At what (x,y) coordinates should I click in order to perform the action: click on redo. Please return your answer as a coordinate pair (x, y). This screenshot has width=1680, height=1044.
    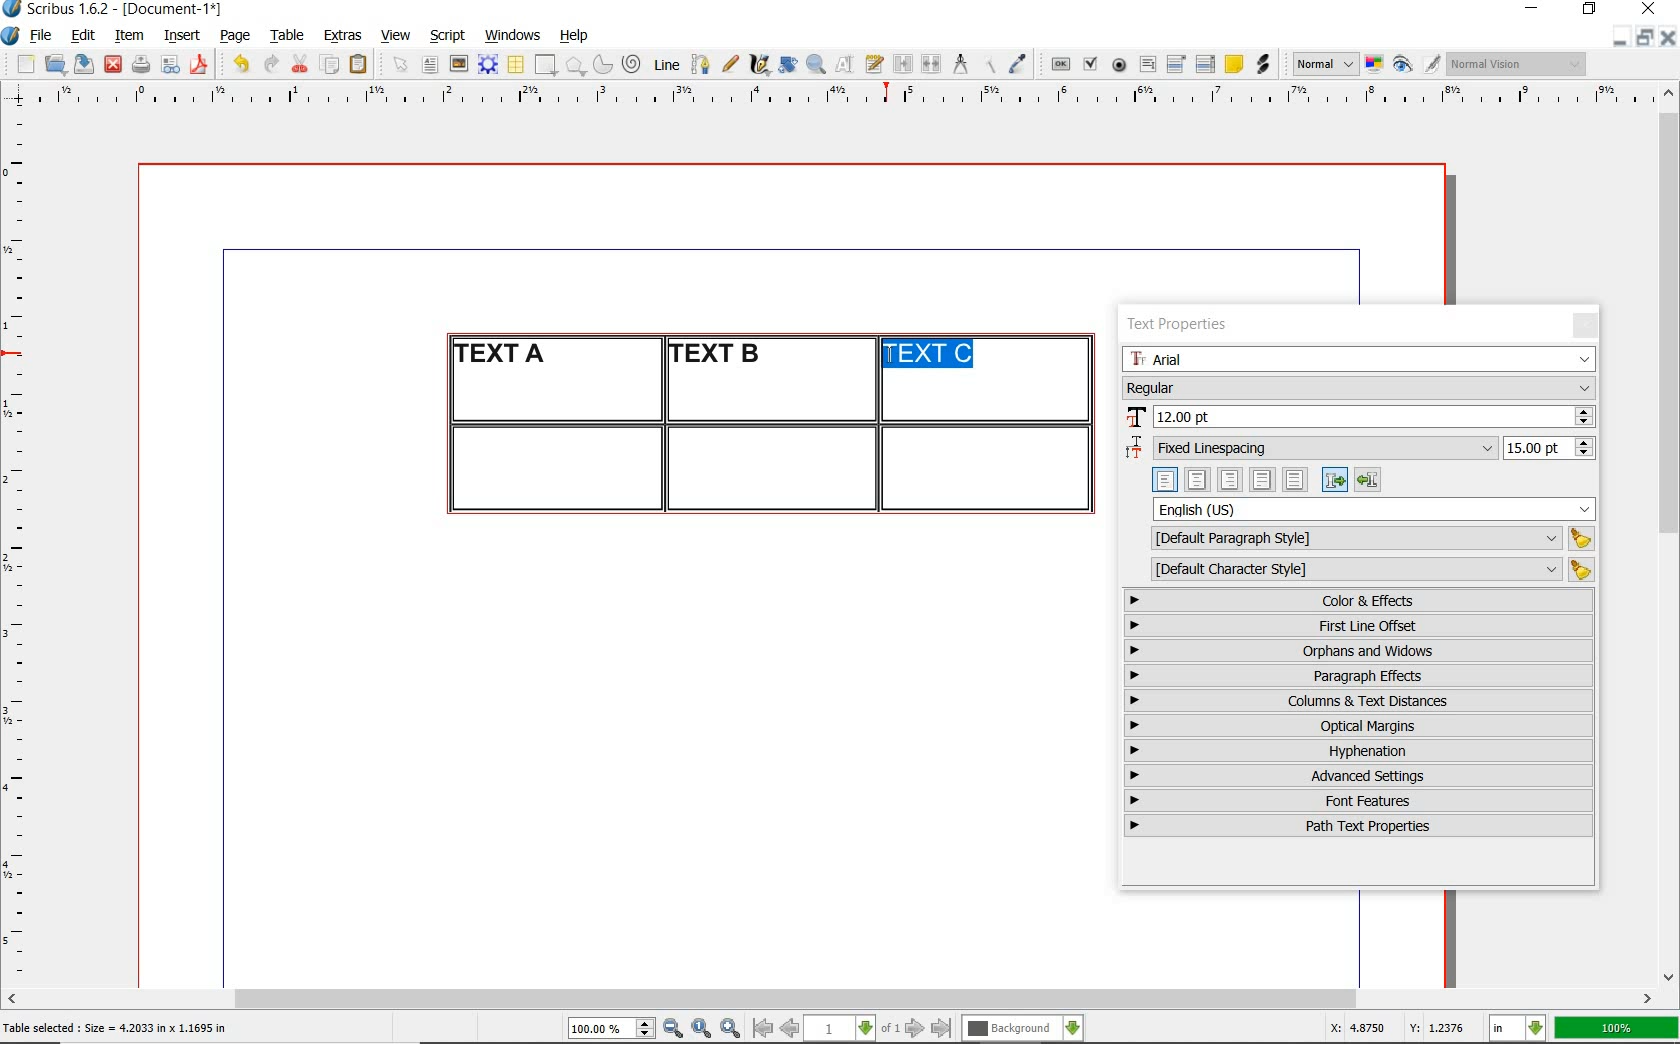
    Looking at the image, I should click on (269, 62).